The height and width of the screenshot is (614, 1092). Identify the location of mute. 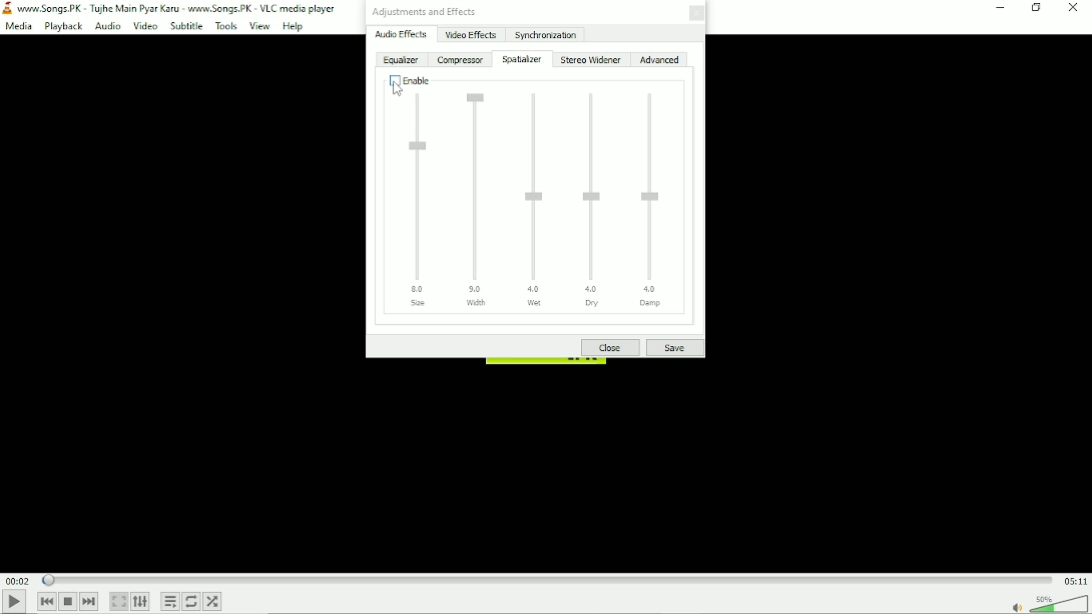
(1017, 607).